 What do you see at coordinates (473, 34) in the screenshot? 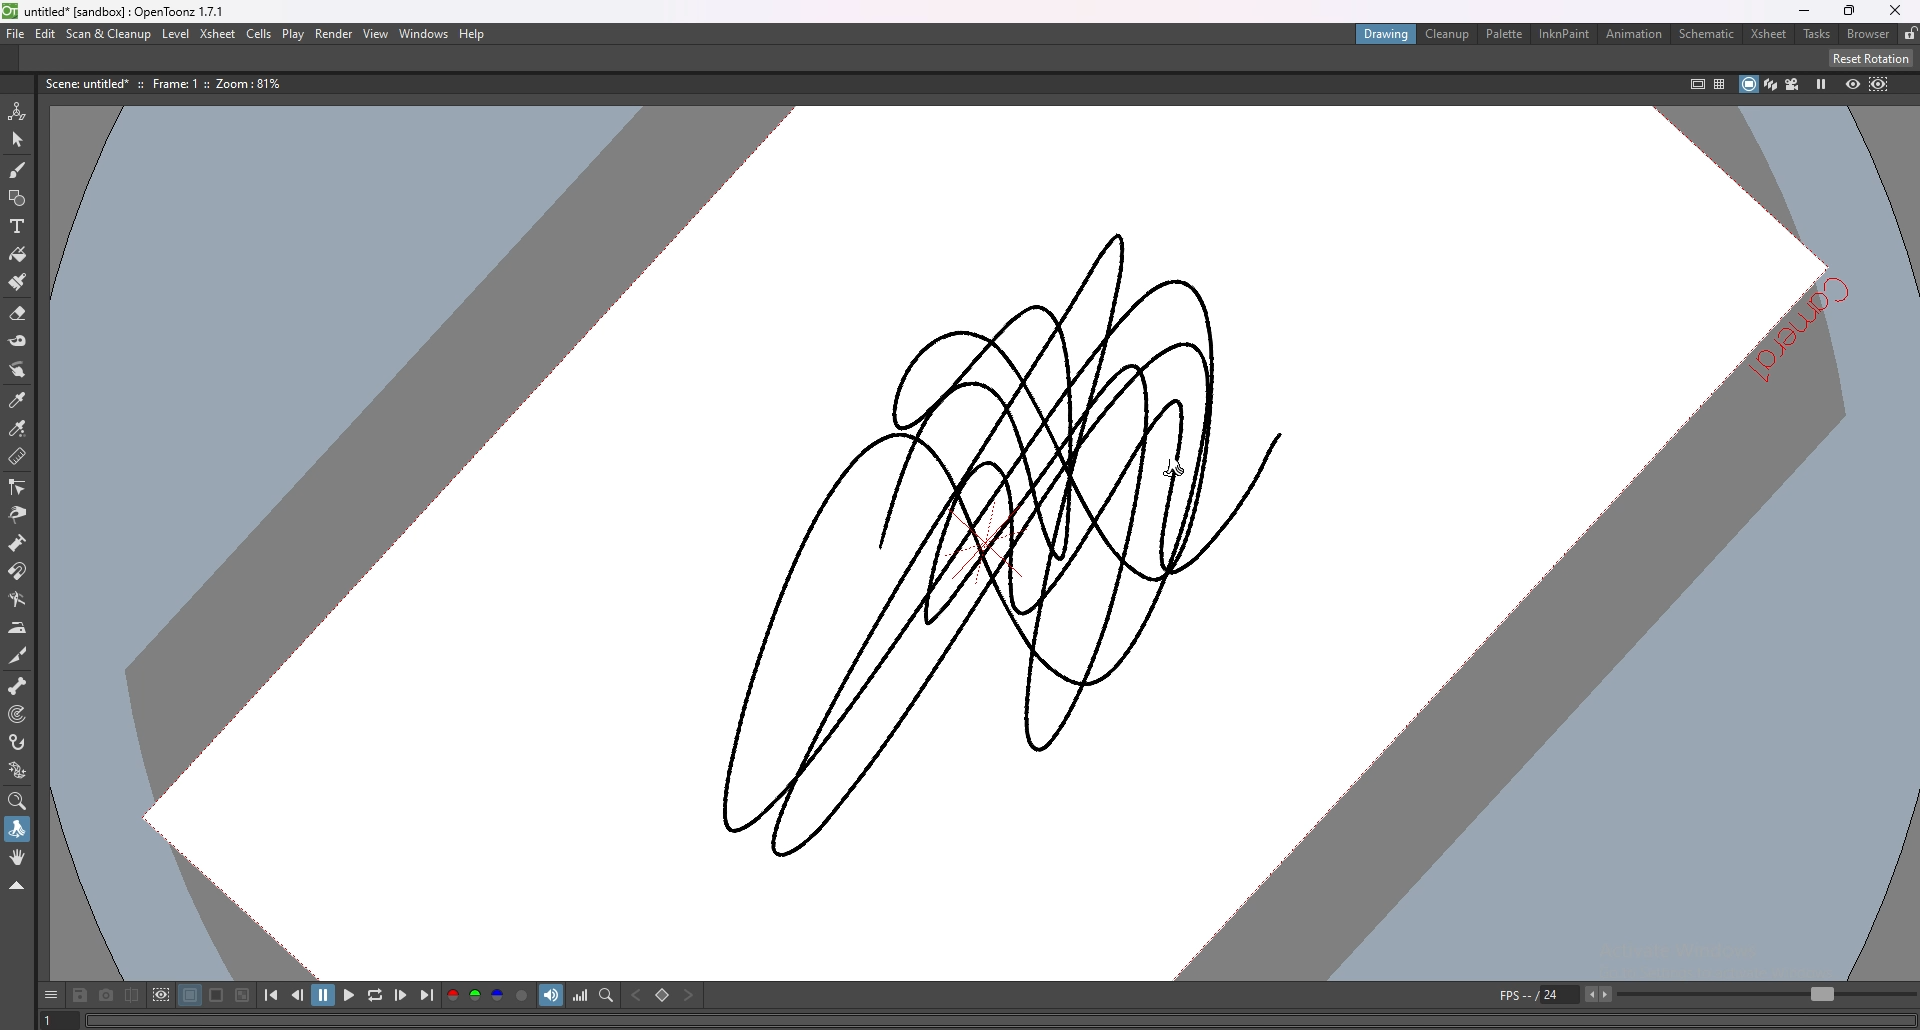
I see `help` at bounding box center [473, 34].